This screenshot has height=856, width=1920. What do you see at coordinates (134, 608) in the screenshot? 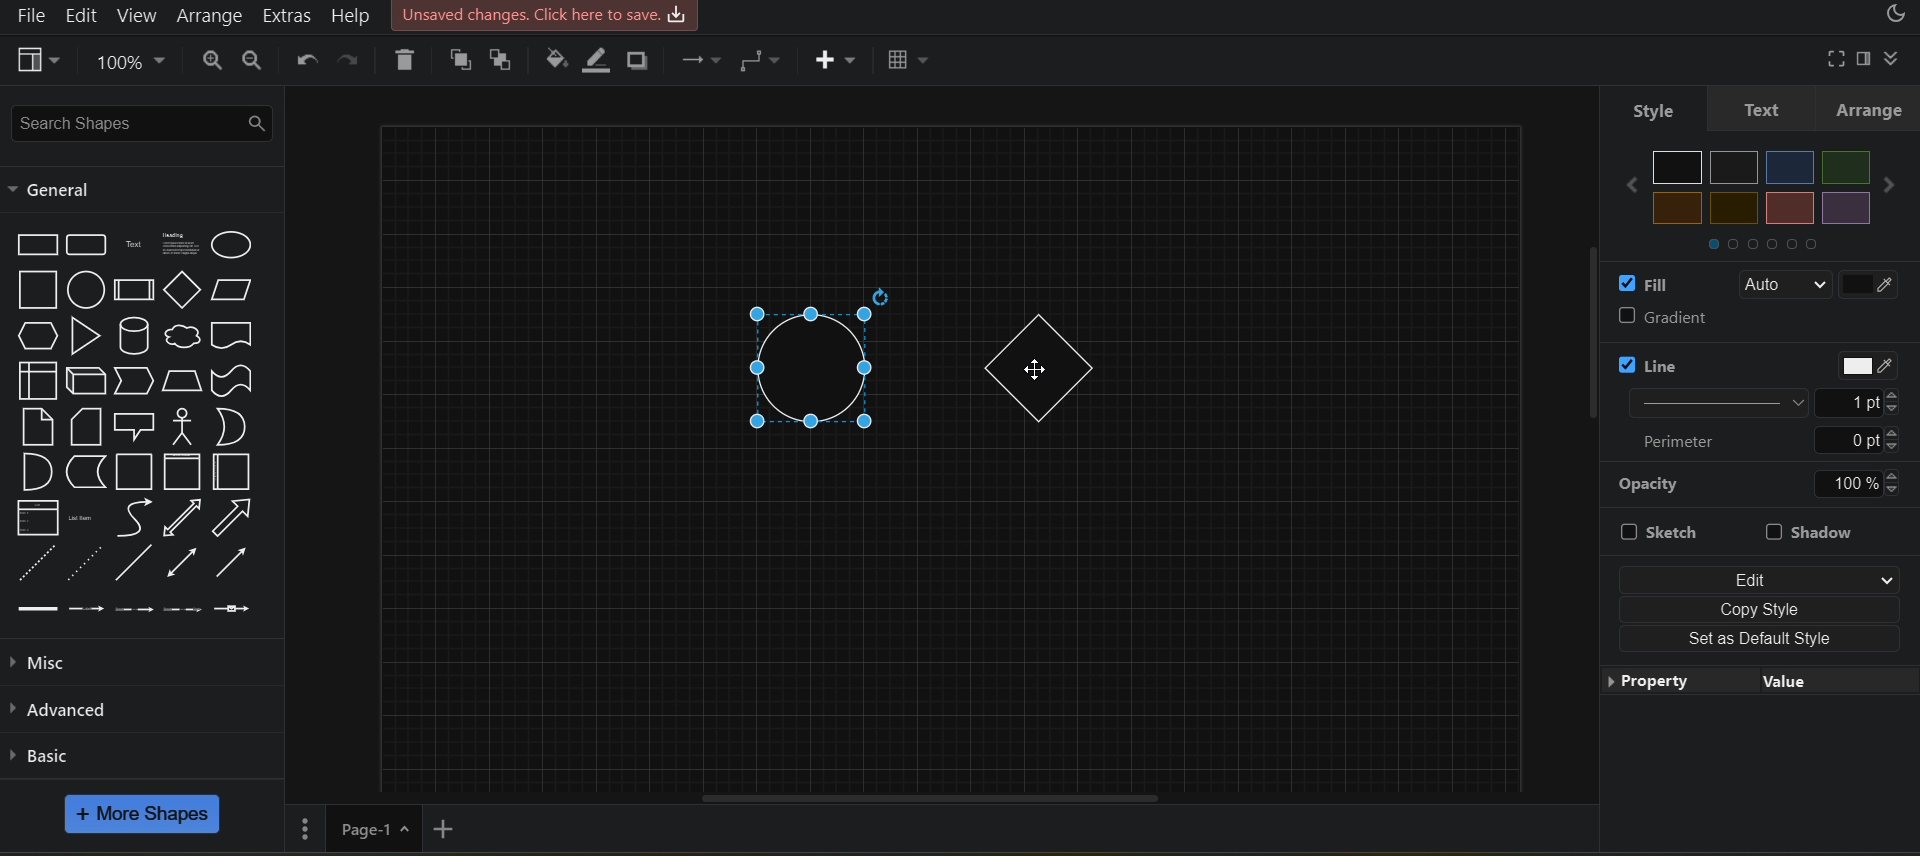
I see `Connector with 2 labels` at bounding box center [134, 608].